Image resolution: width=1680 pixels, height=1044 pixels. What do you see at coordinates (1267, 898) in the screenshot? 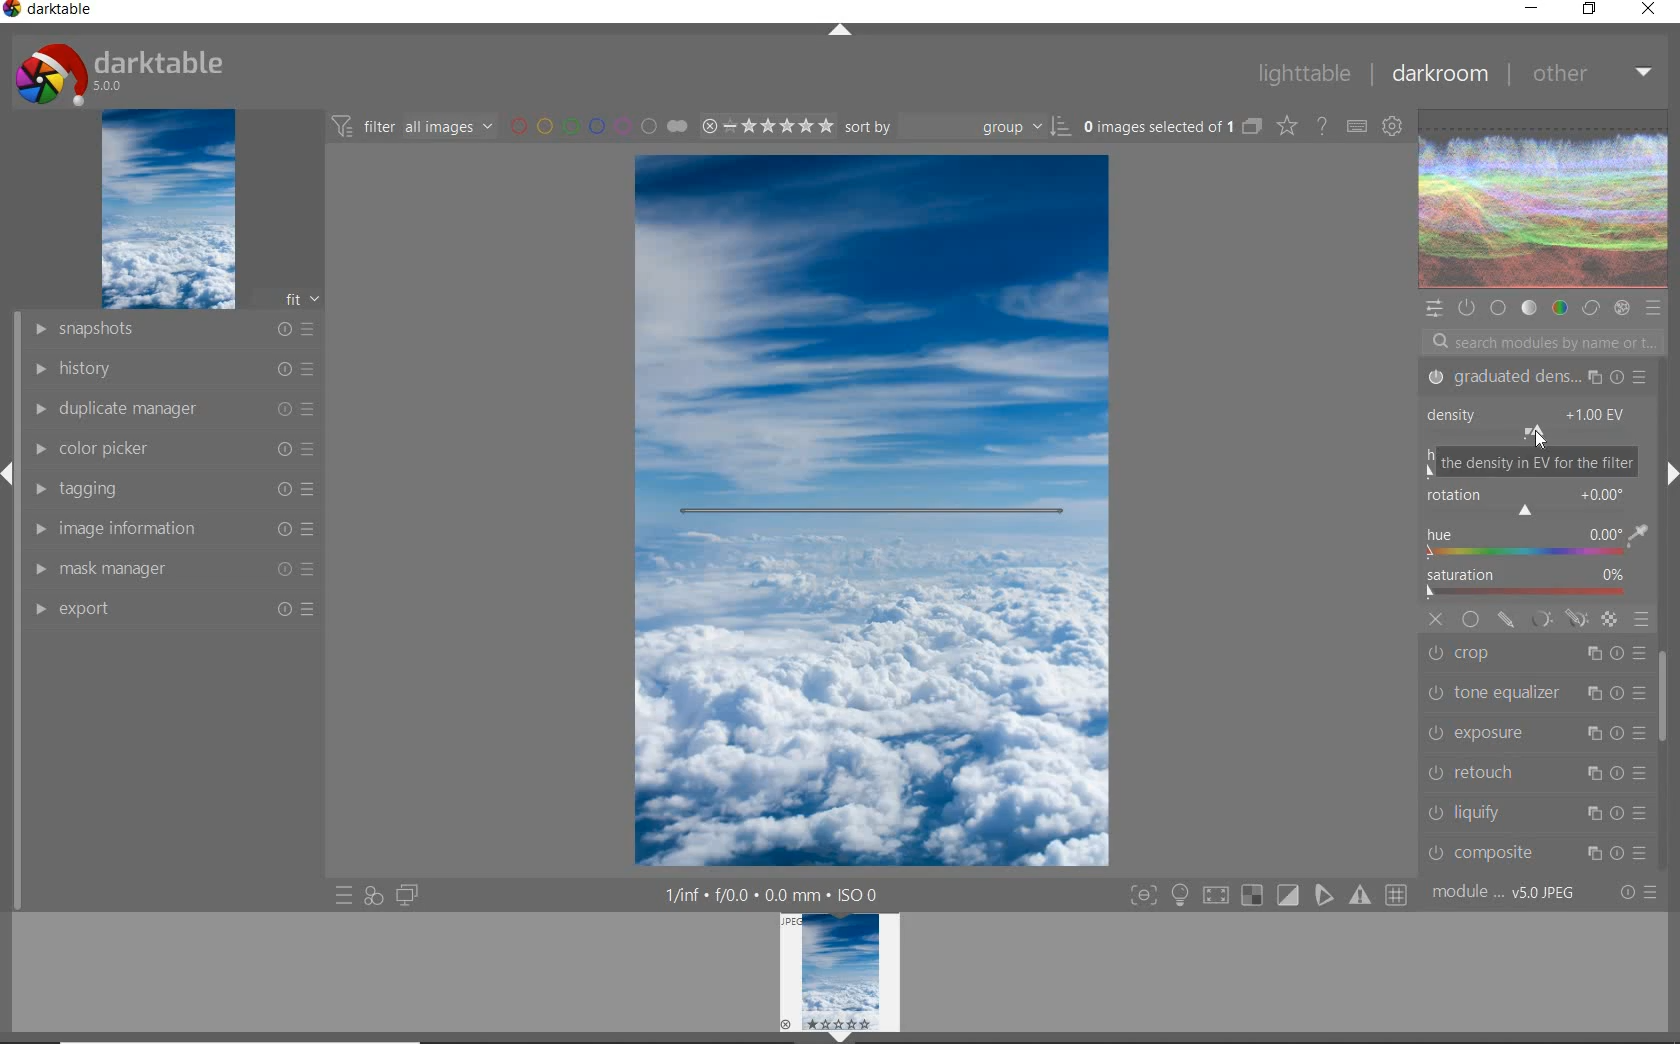
I see `TOGGLE MODES` at bounding box center [1267, 898].